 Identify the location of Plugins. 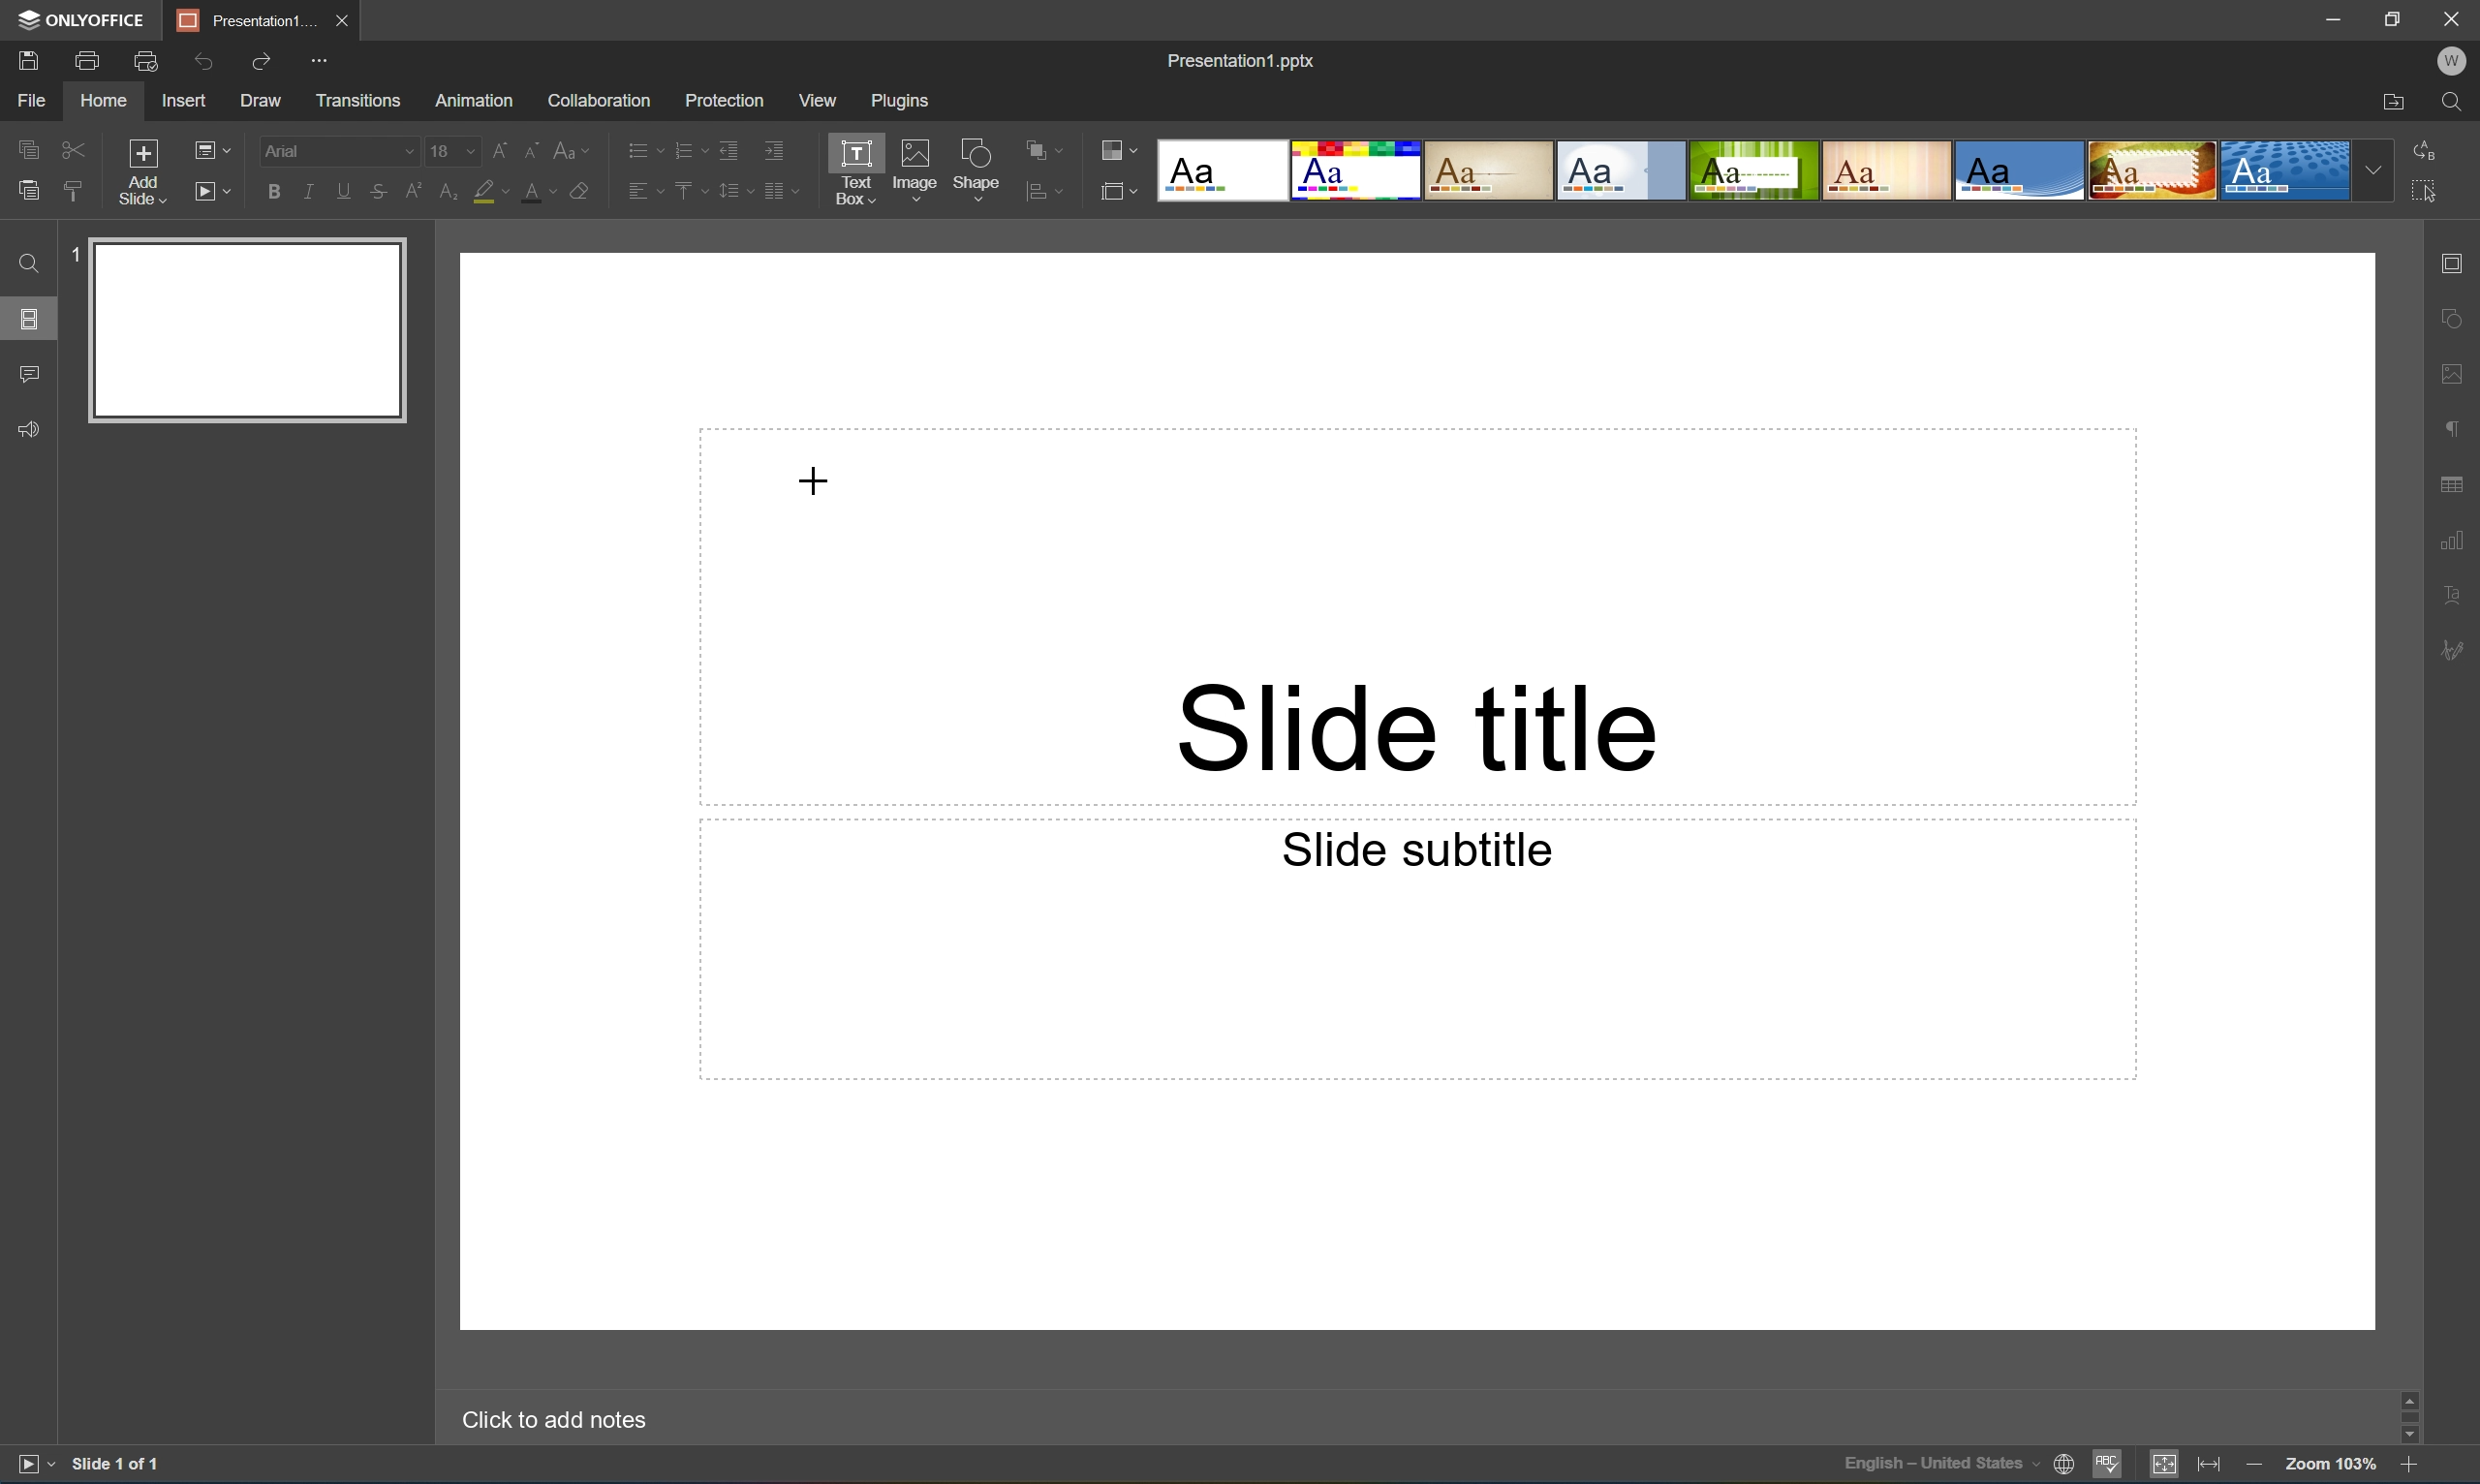
(905, 100).